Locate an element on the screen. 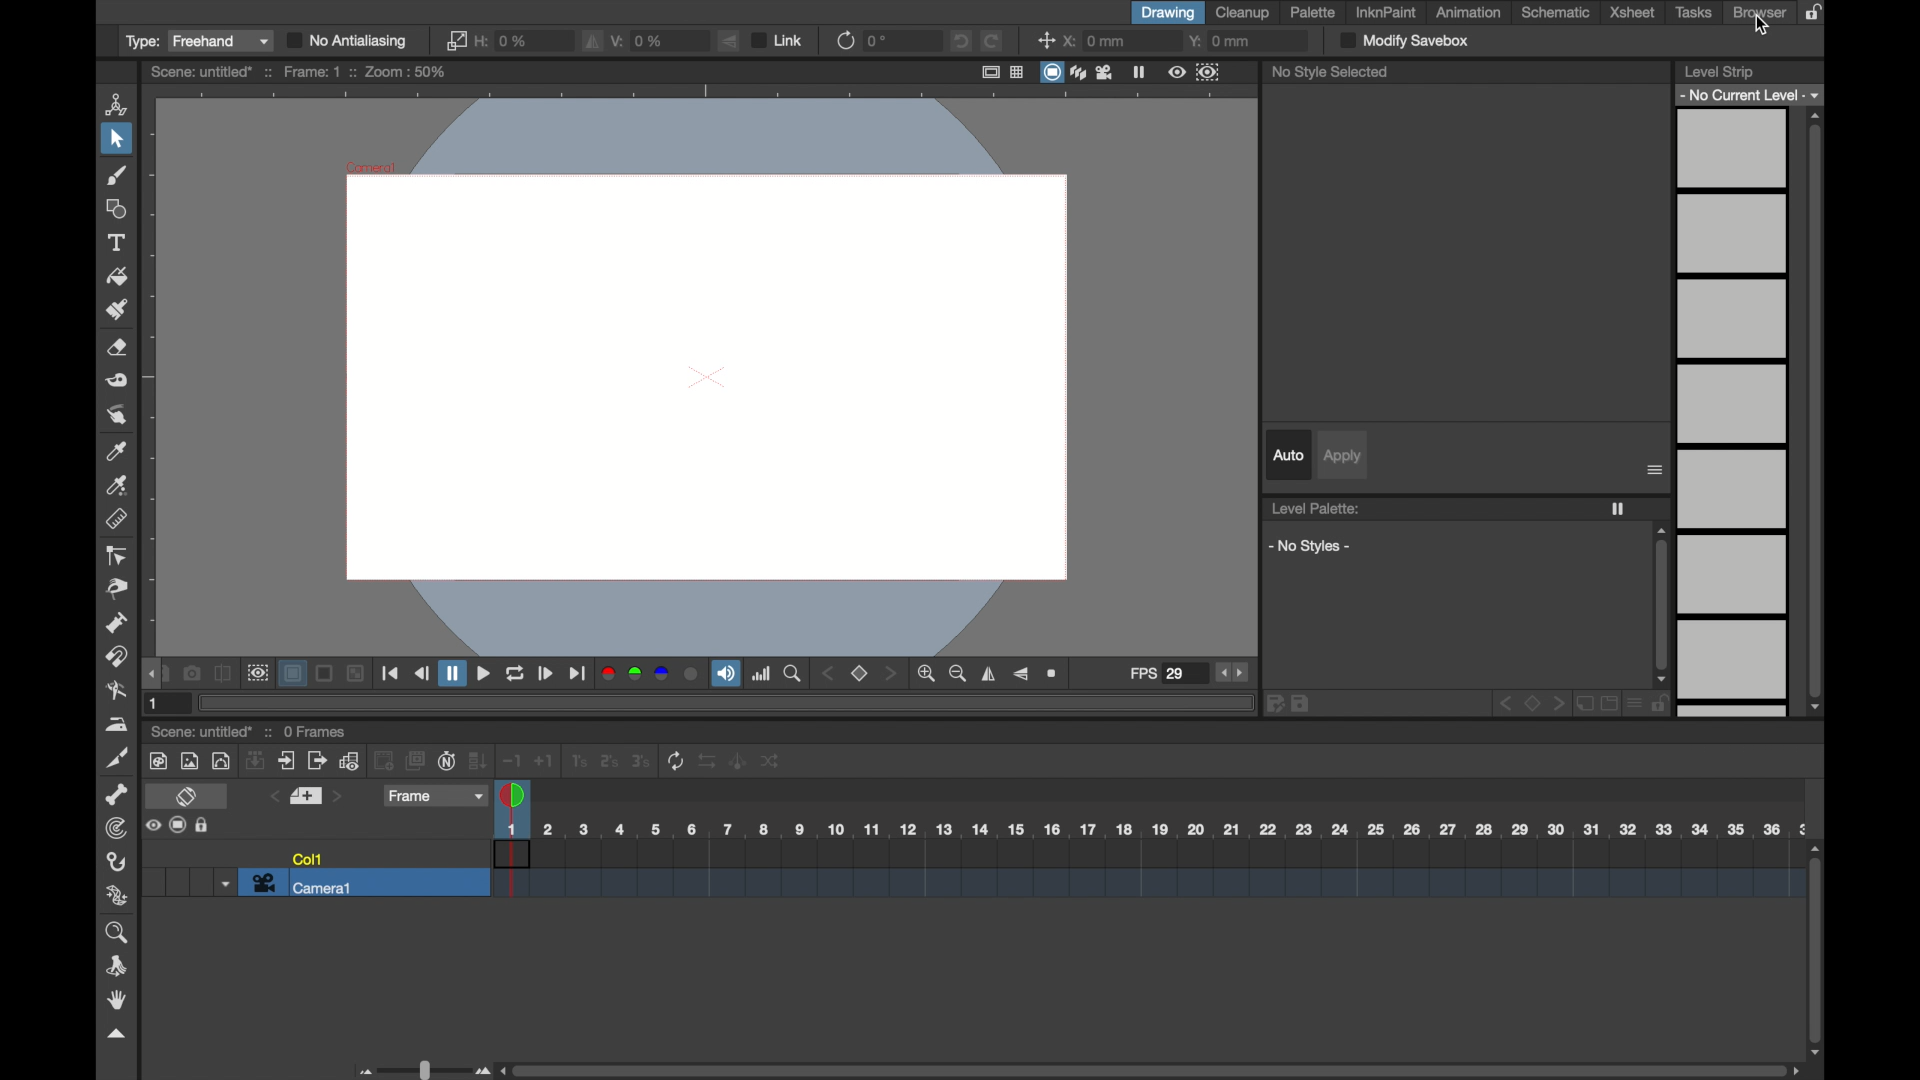  scene is located at coordinates (248, 732).